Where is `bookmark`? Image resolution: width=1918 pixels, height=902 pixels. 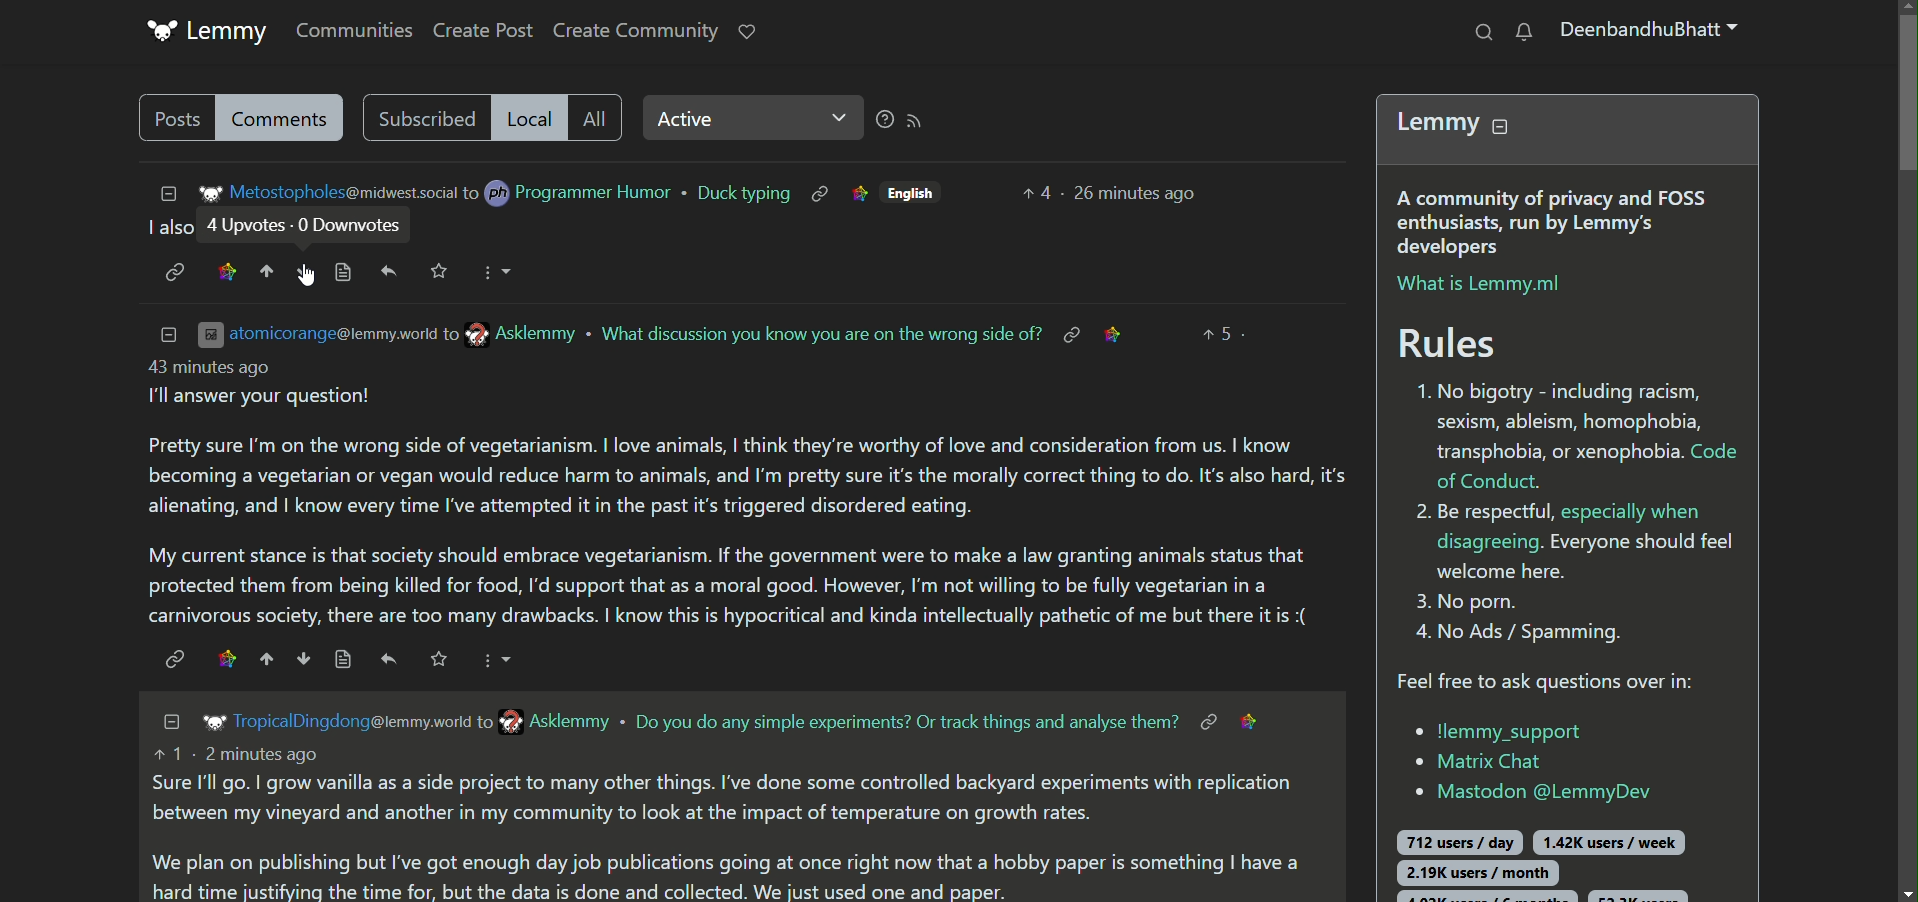
bookmark is located at coordinates (442, 271).